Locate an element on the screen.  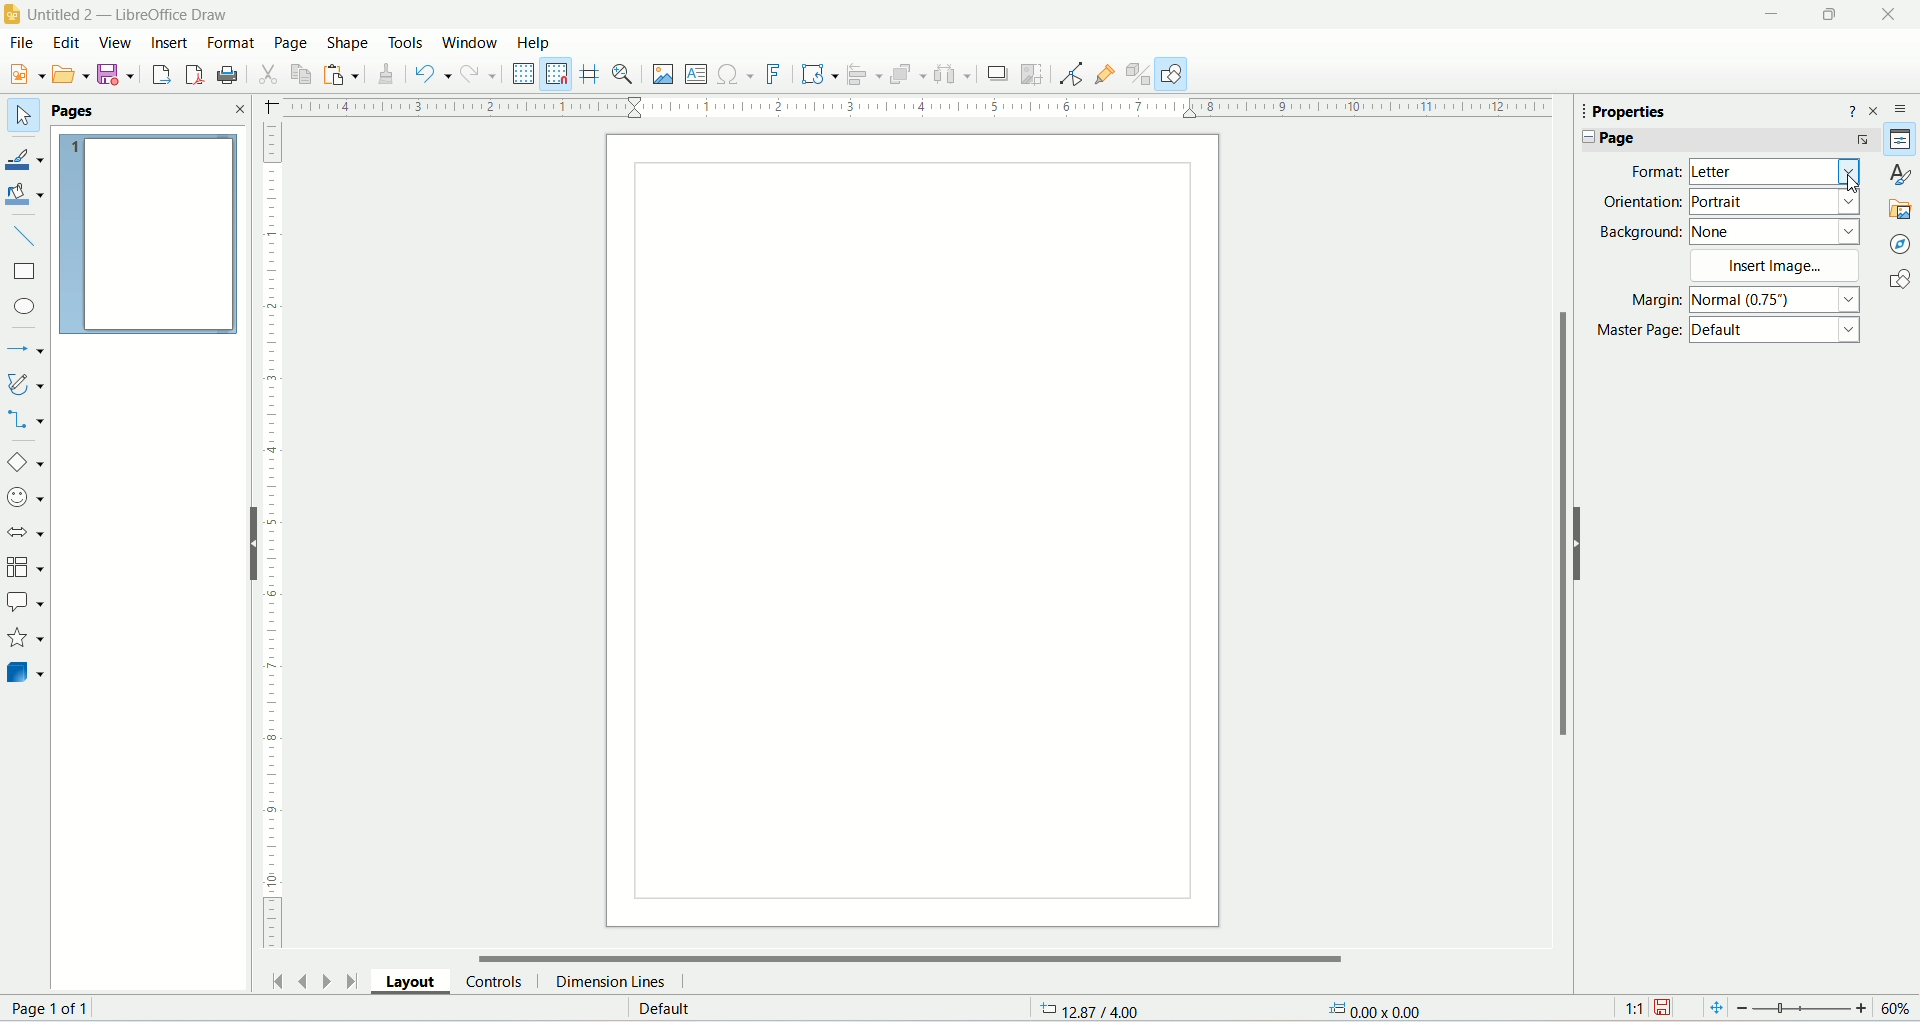
format is located at coordinates (1742, 173).